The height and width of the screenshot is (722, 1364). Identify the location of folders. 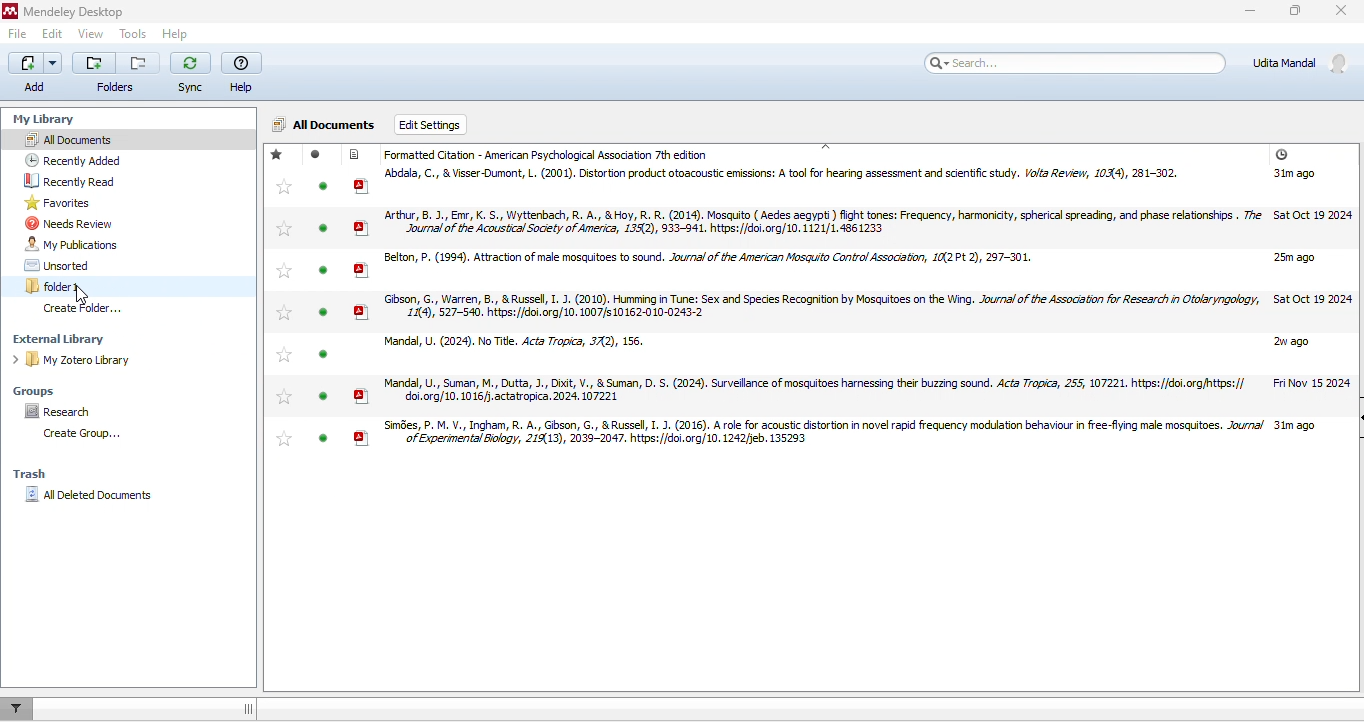
(113, 72).